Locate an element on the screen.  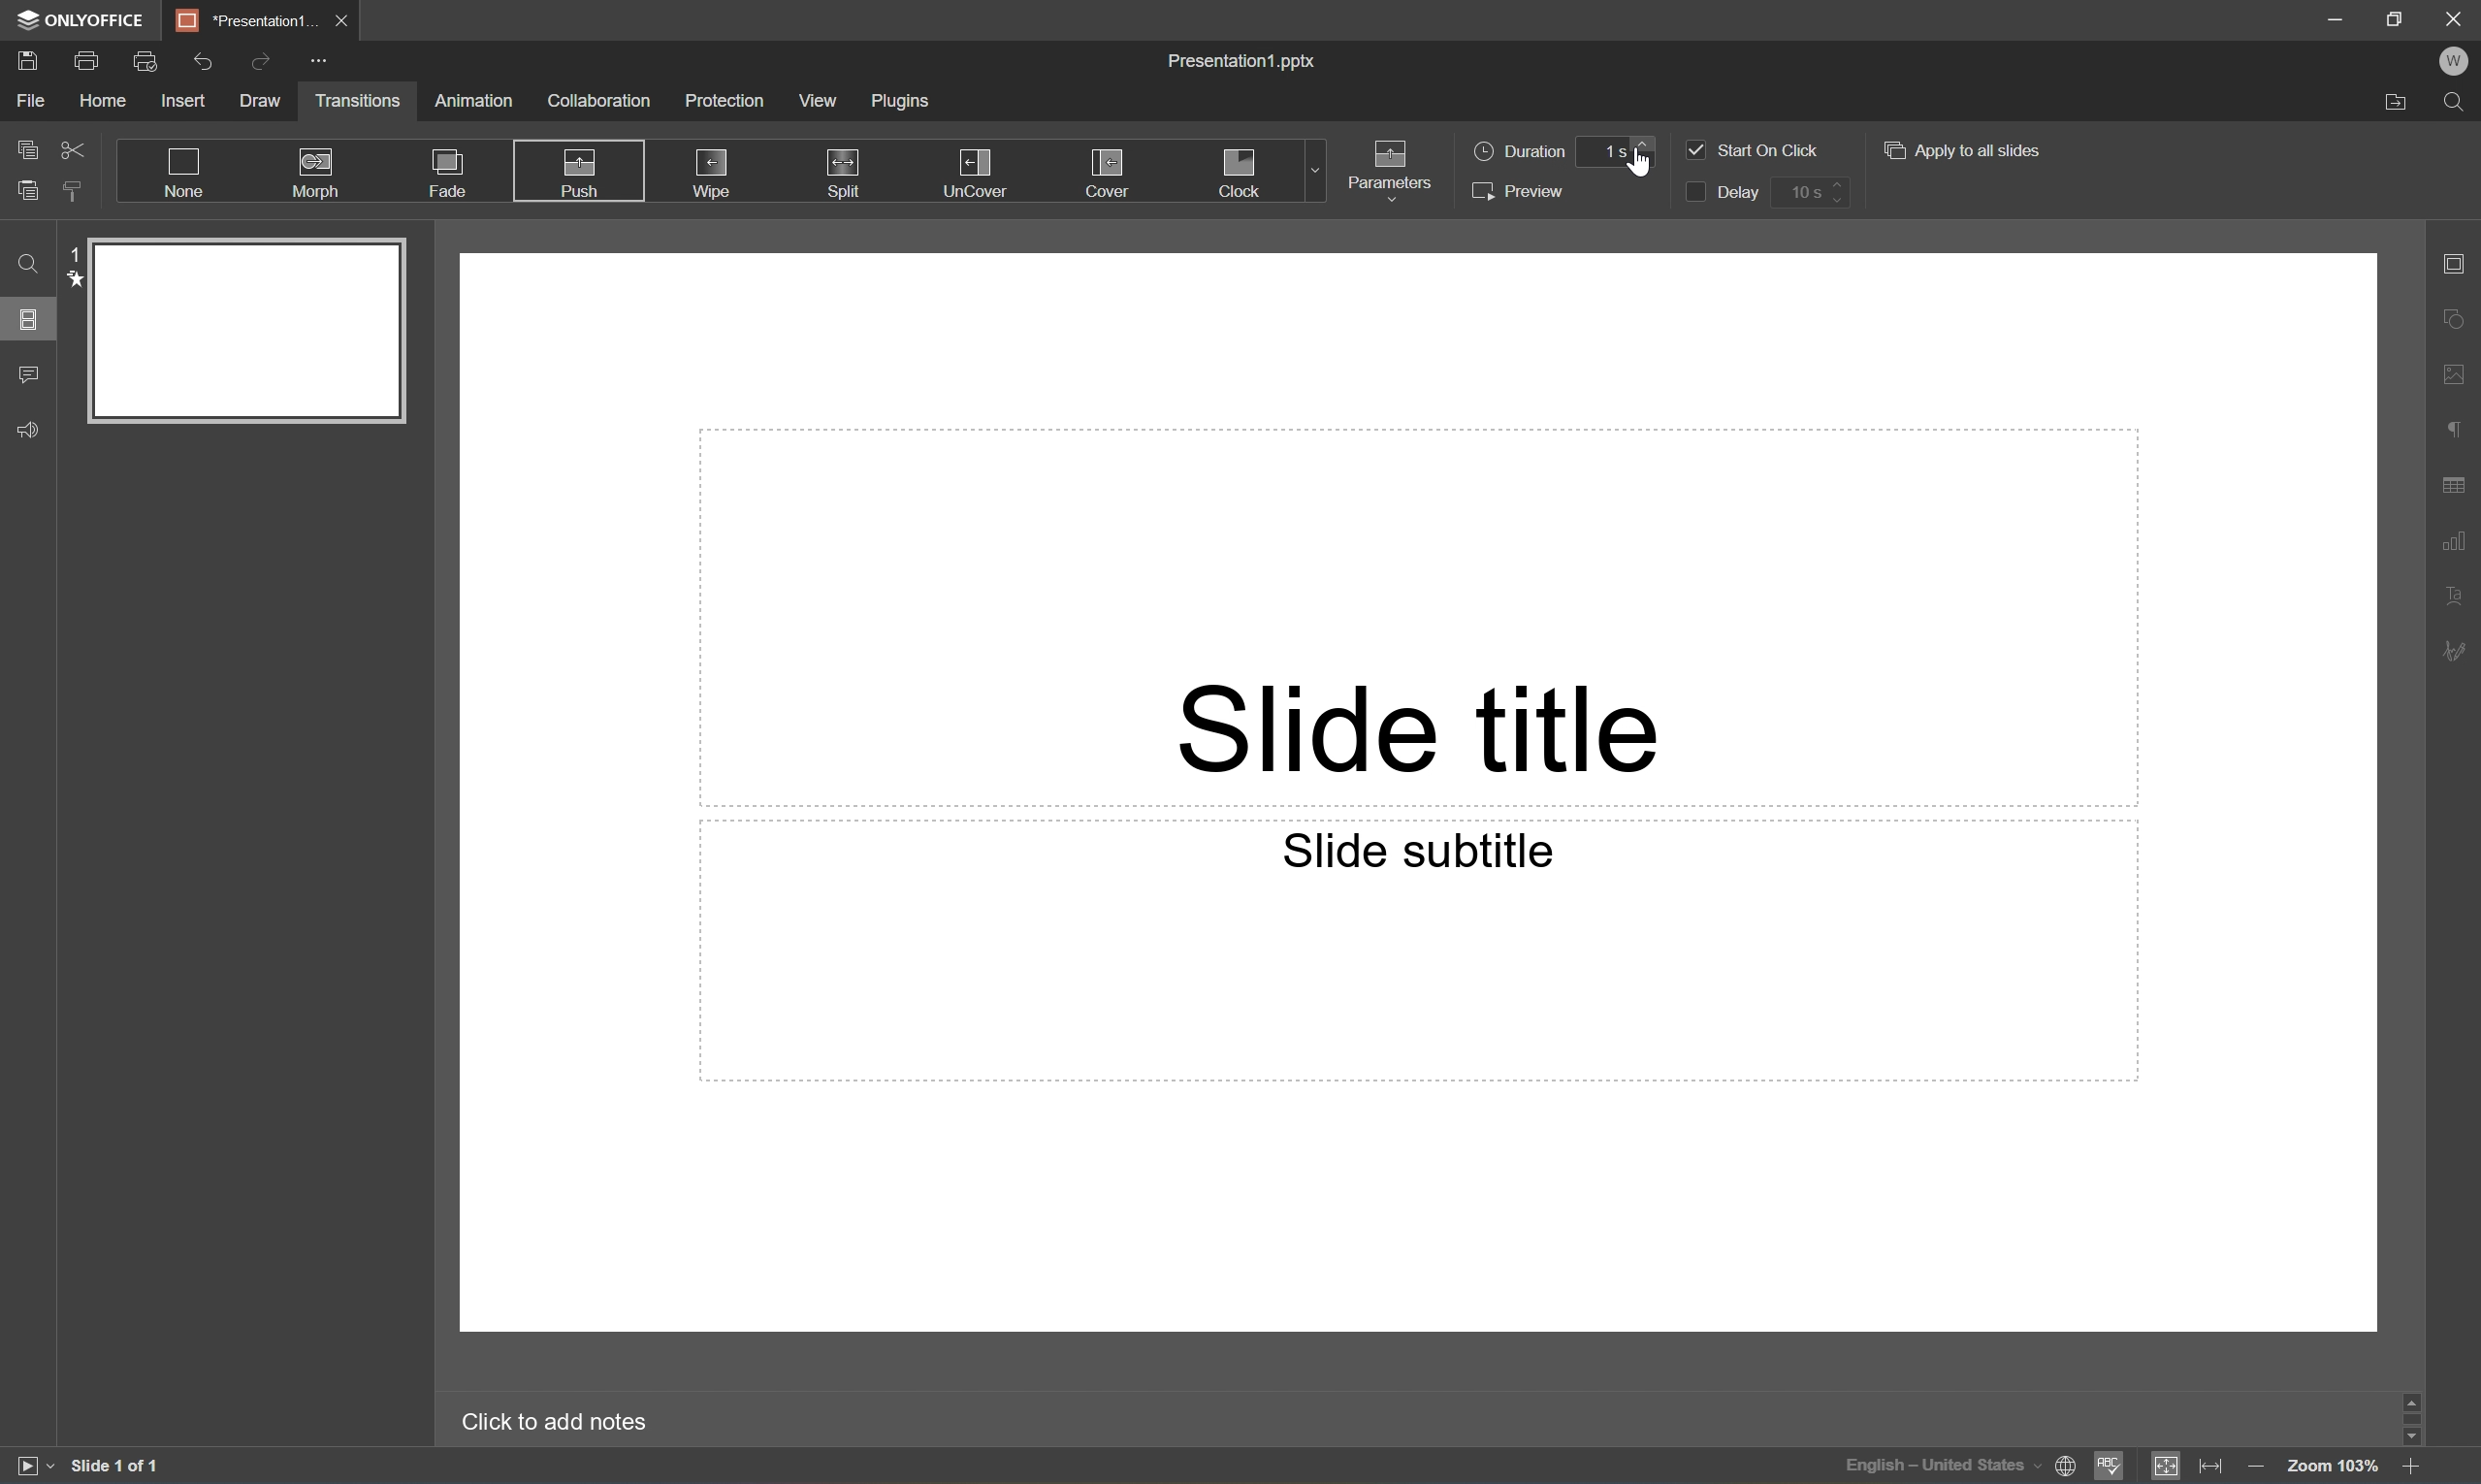
Paste is located at coordinates (30, 191).